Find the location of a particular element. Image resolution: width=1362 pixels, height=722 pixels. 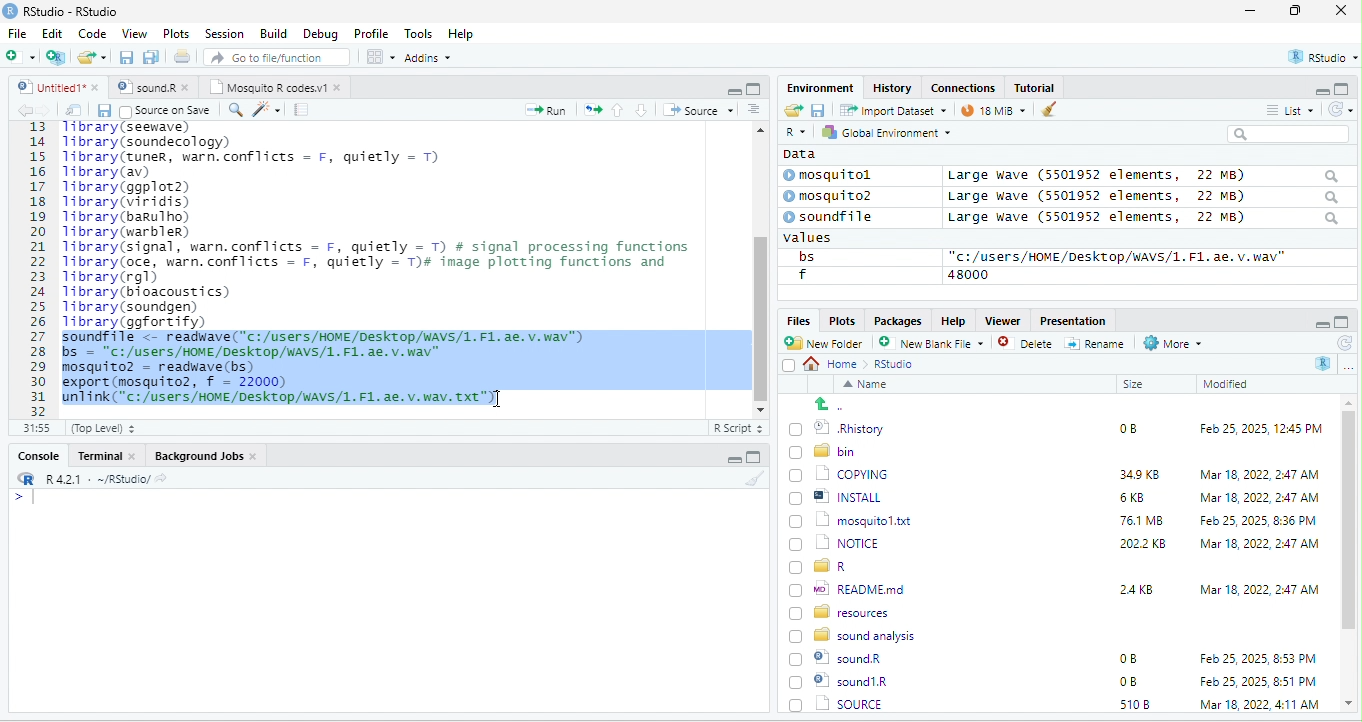

refresh is located at coordinates (1343, 343).